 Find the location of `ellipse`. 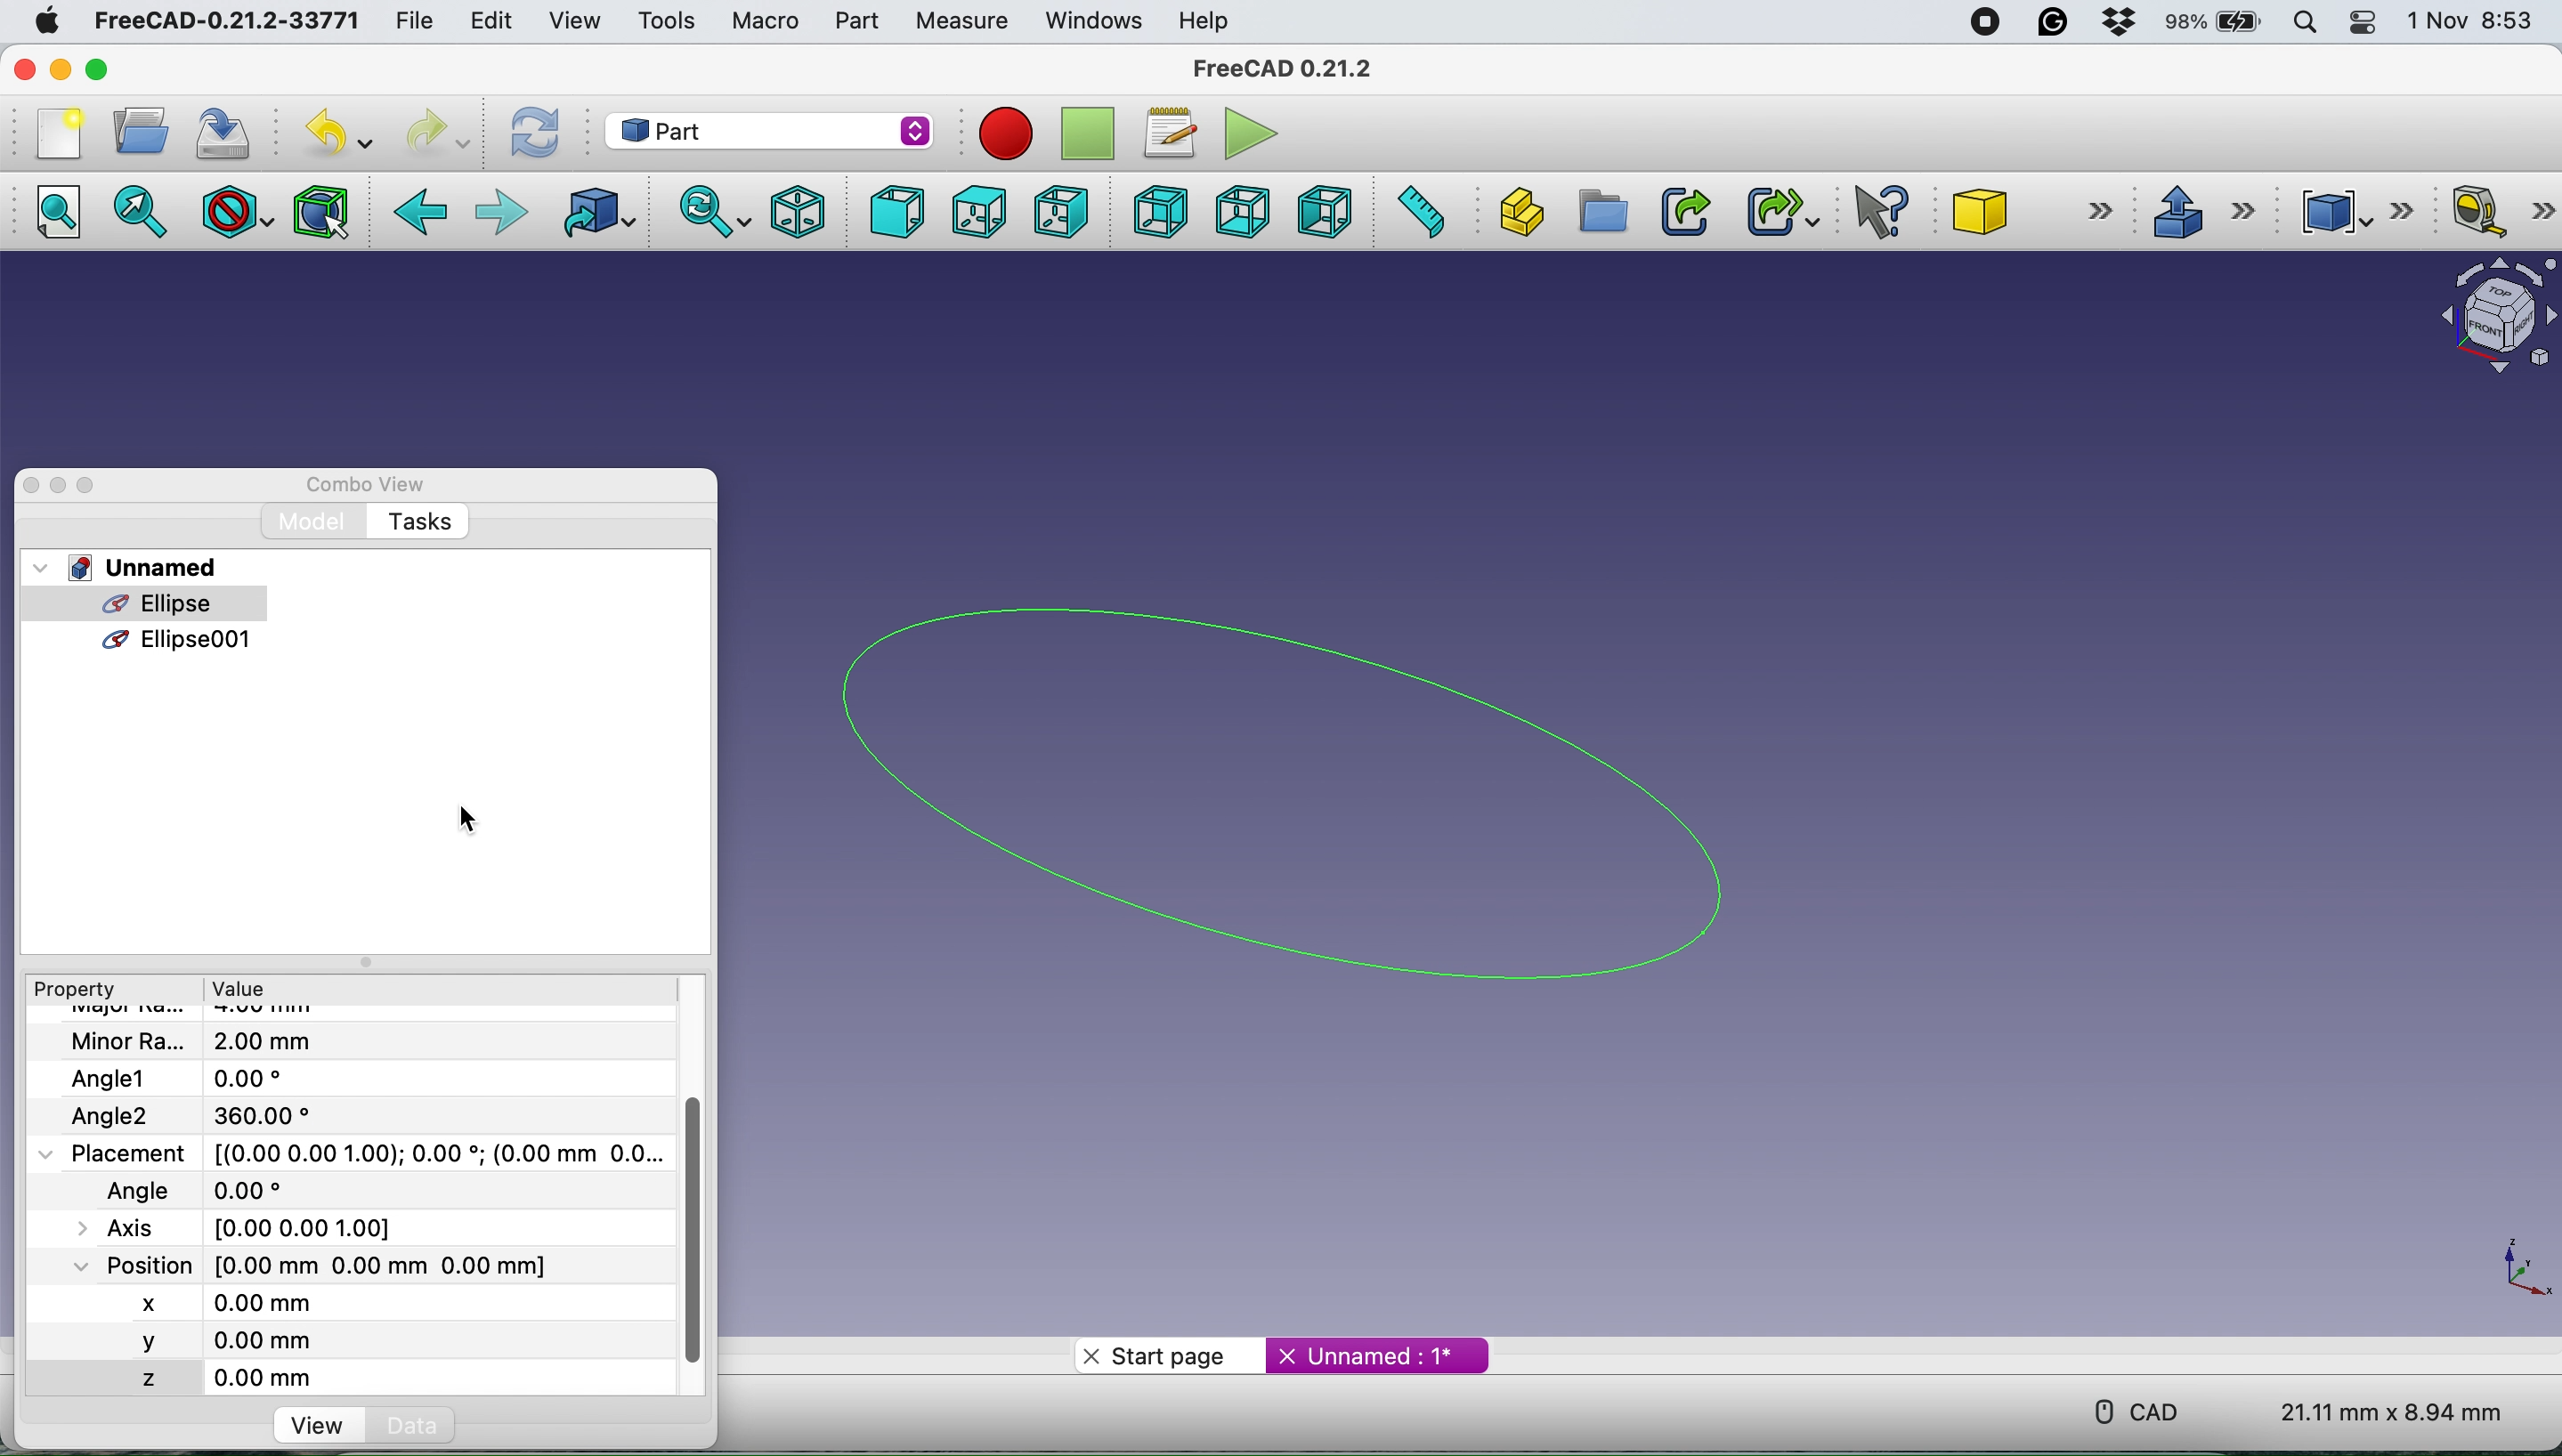

ellipse is located at coordinates (1322, 788).